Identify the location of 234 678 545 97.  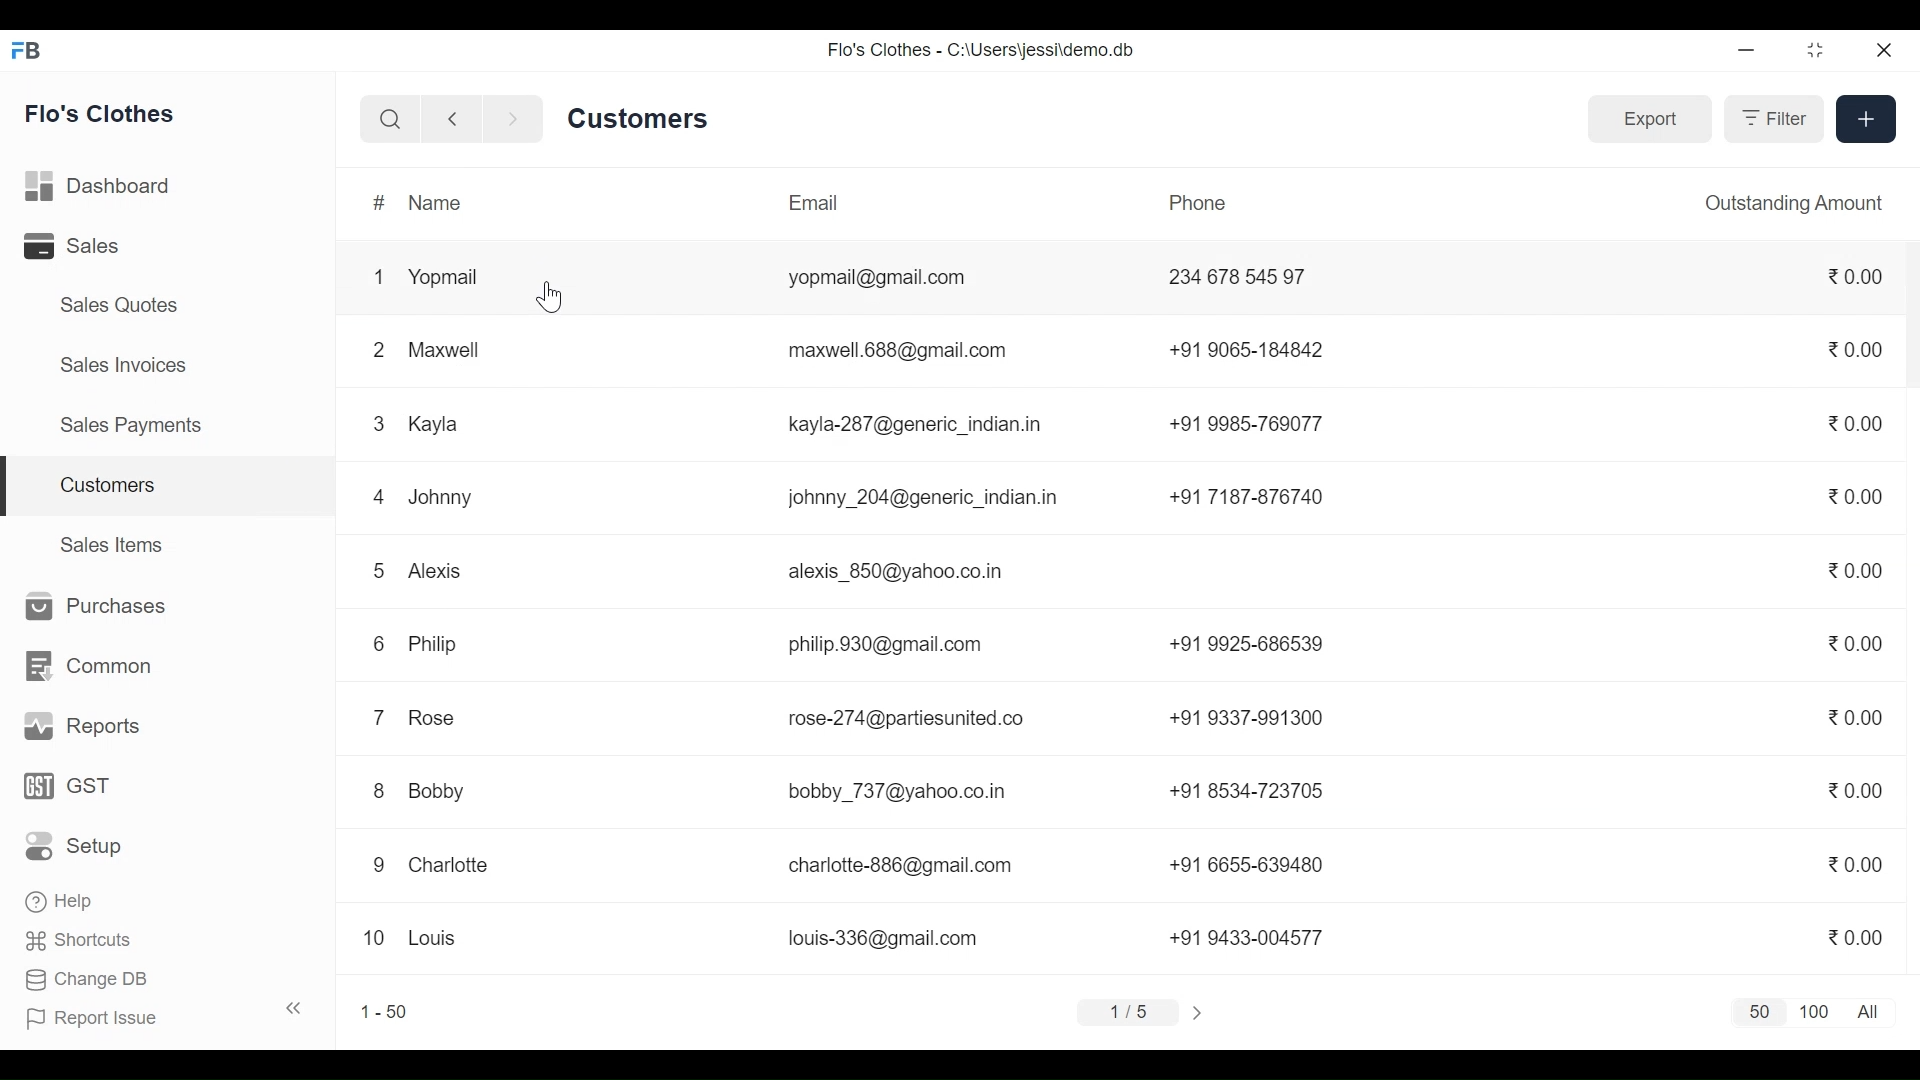
(1240, 278).